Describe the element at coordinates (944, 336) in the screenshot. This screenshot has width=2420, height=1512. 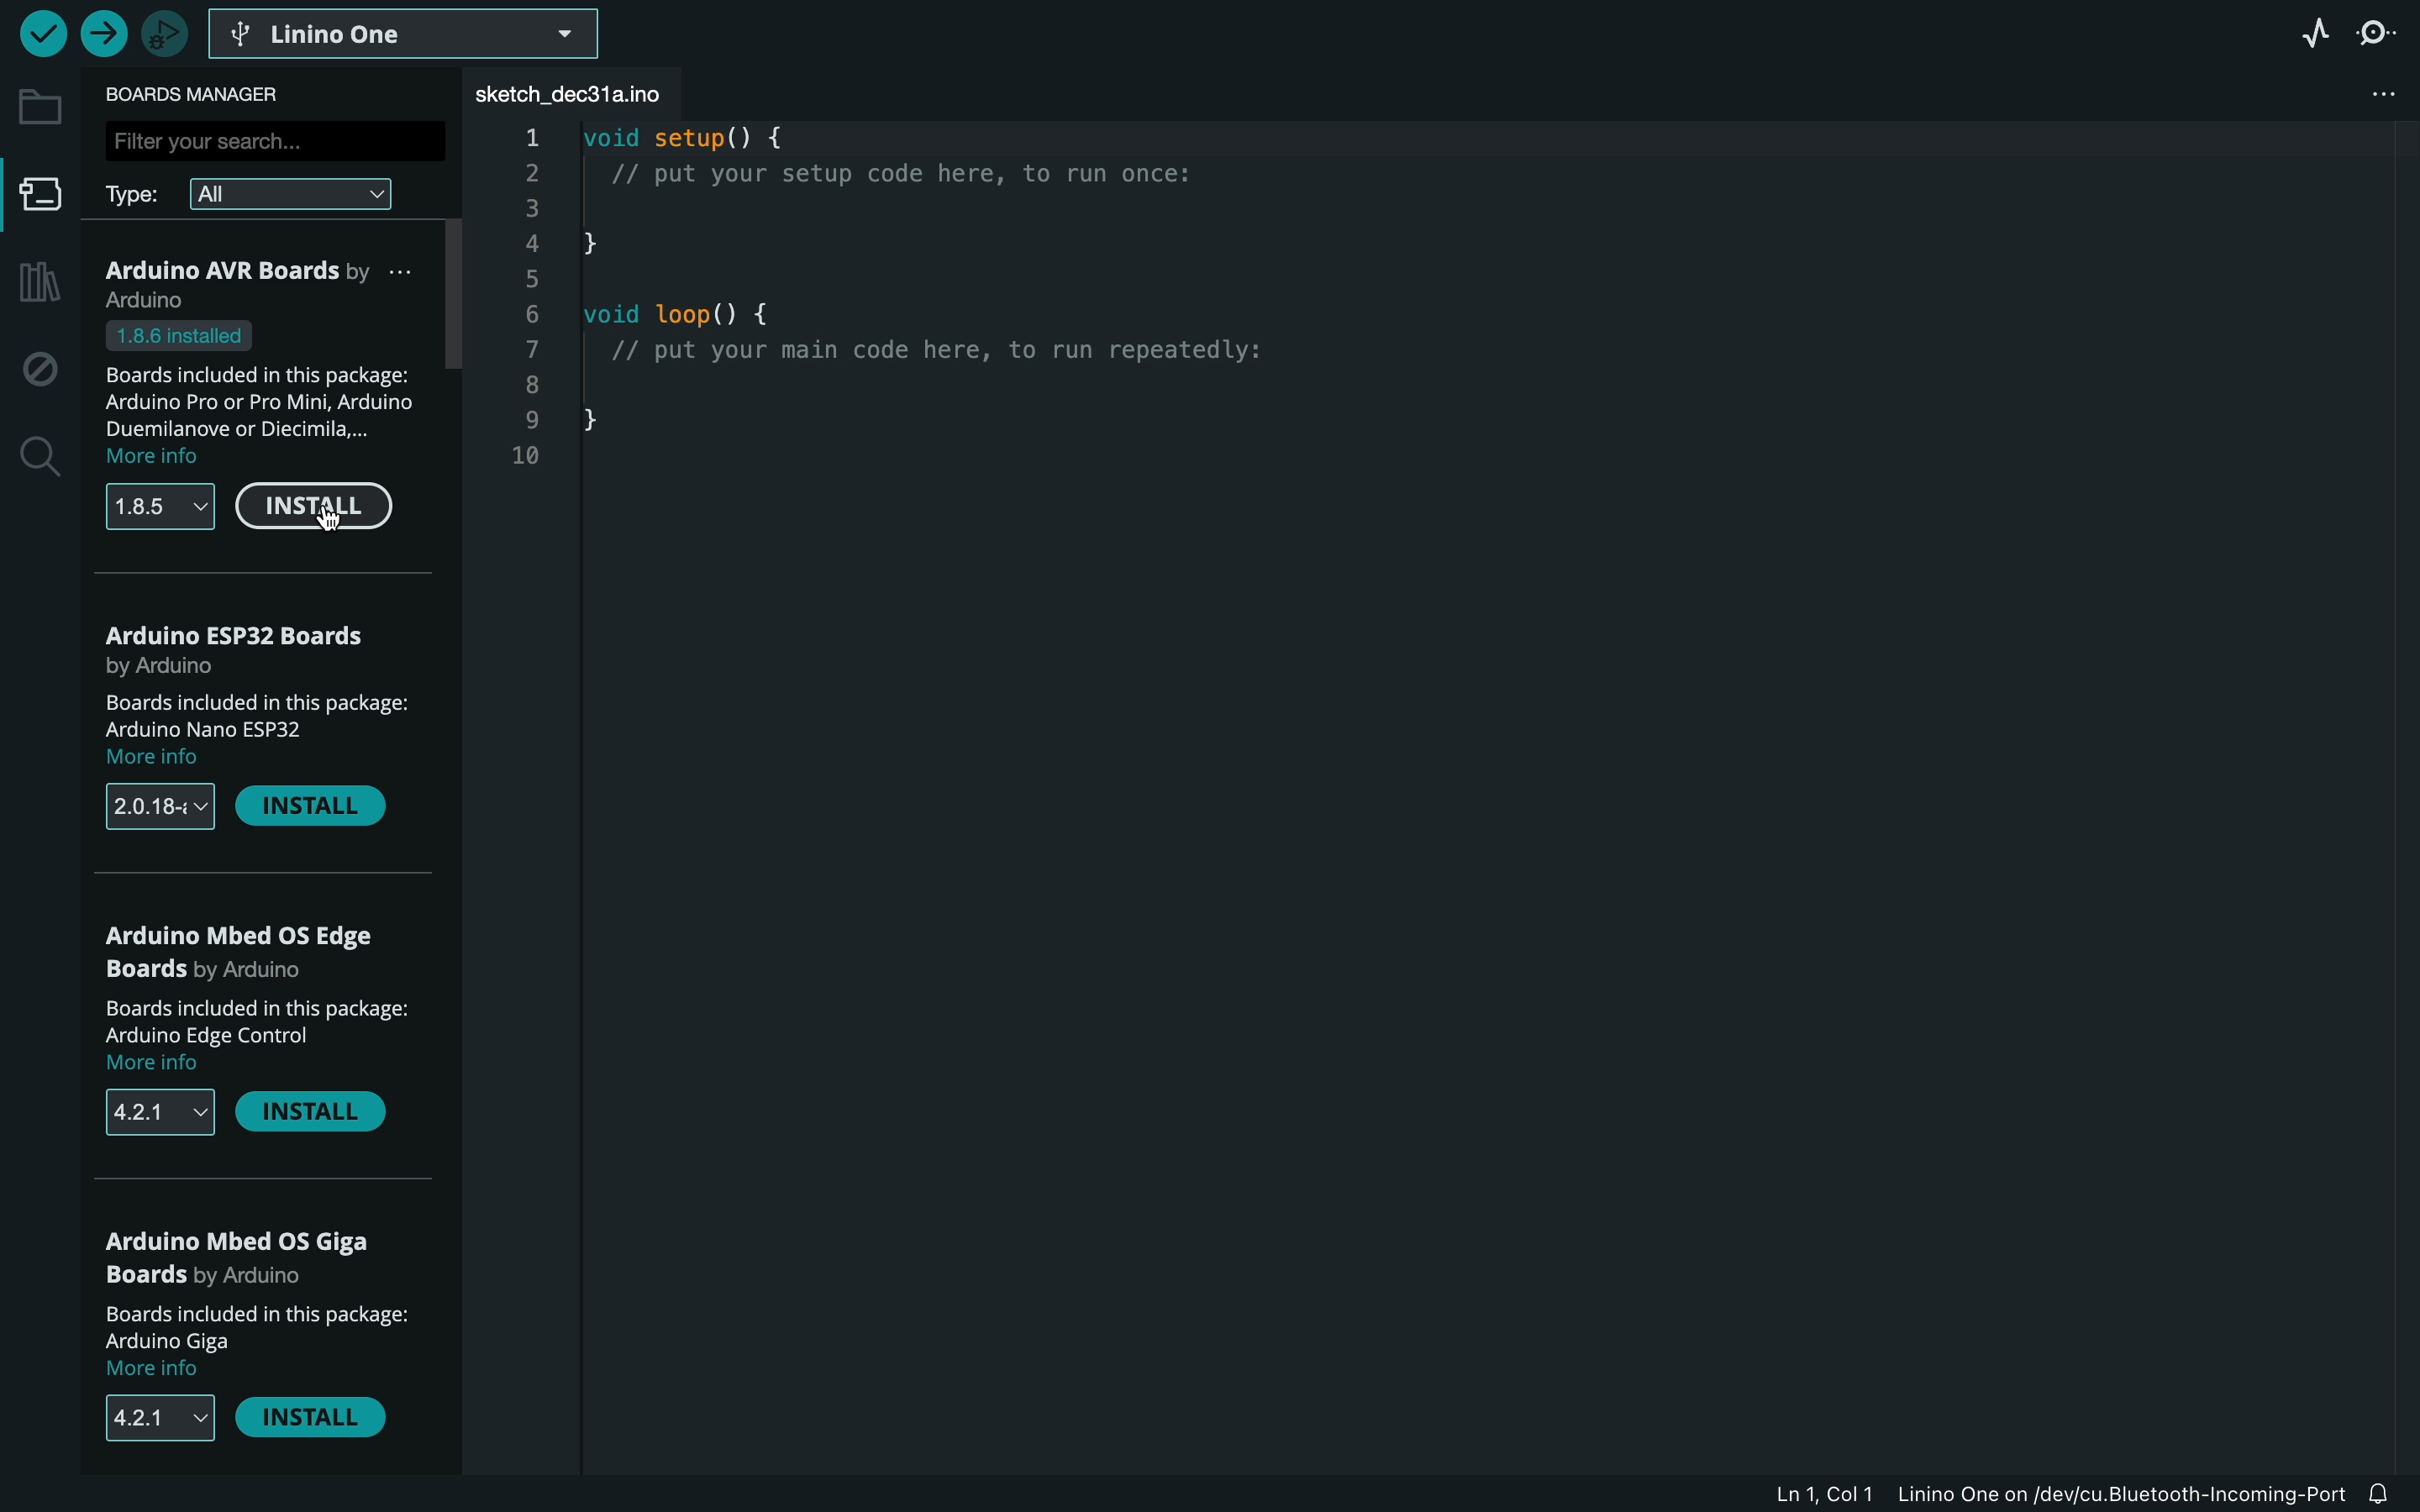
I see `code` at that location.